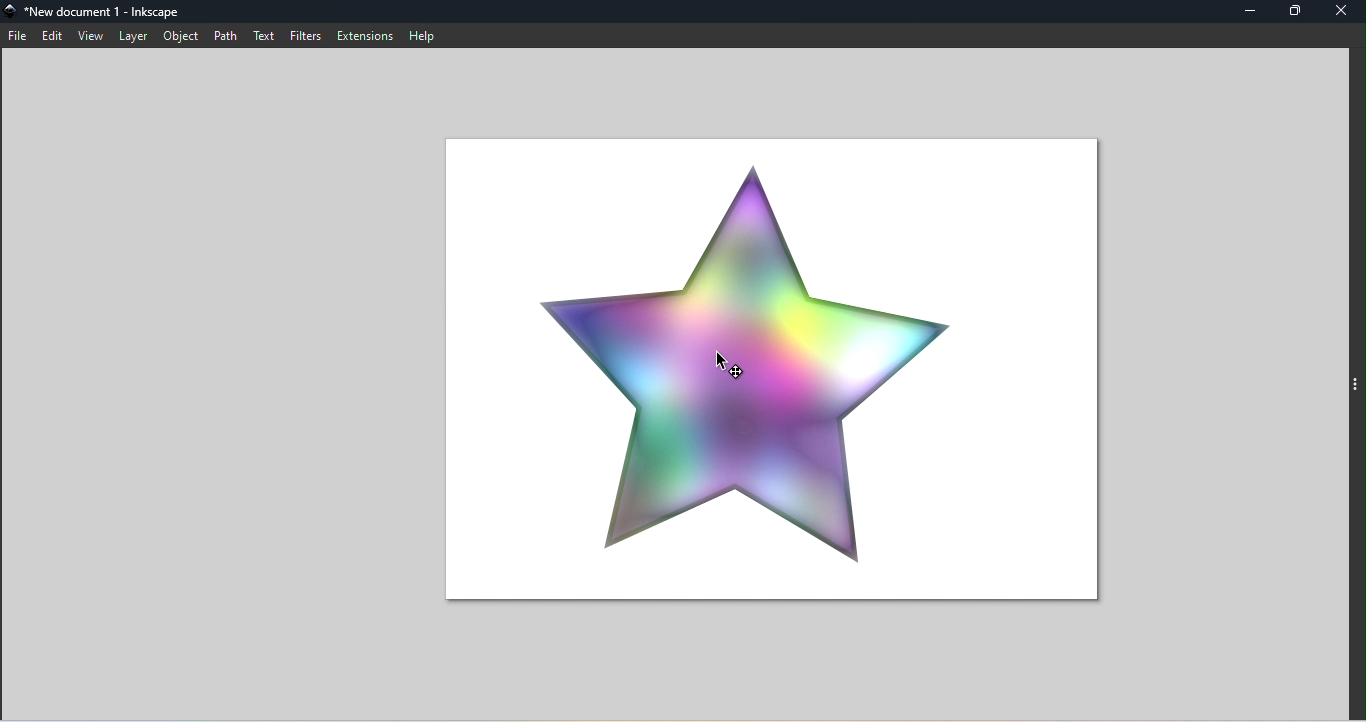 This screenshot has width=1366, height=722. Describe the element at coordinates (226, 37) in the screenshot. I see `Path` at that location.